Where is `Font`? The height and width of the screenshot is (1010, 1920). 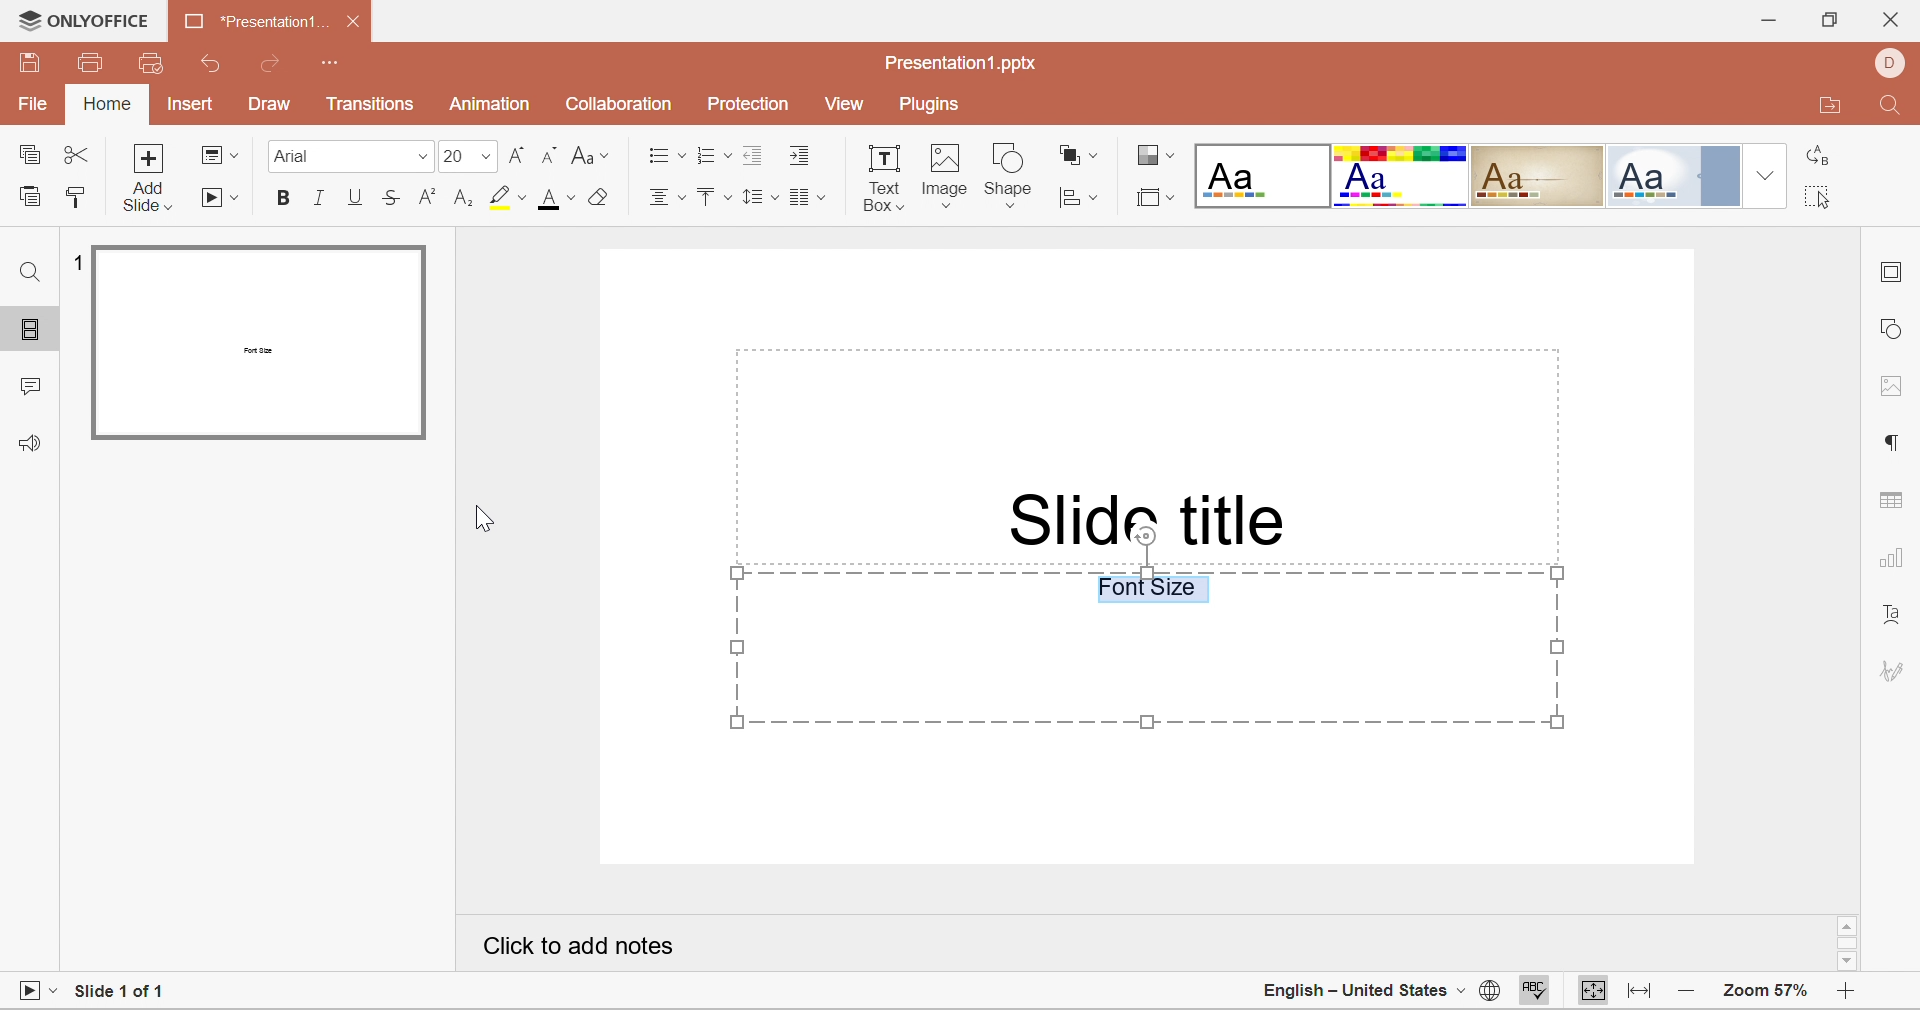 Font is located at coordinates (292, 155).